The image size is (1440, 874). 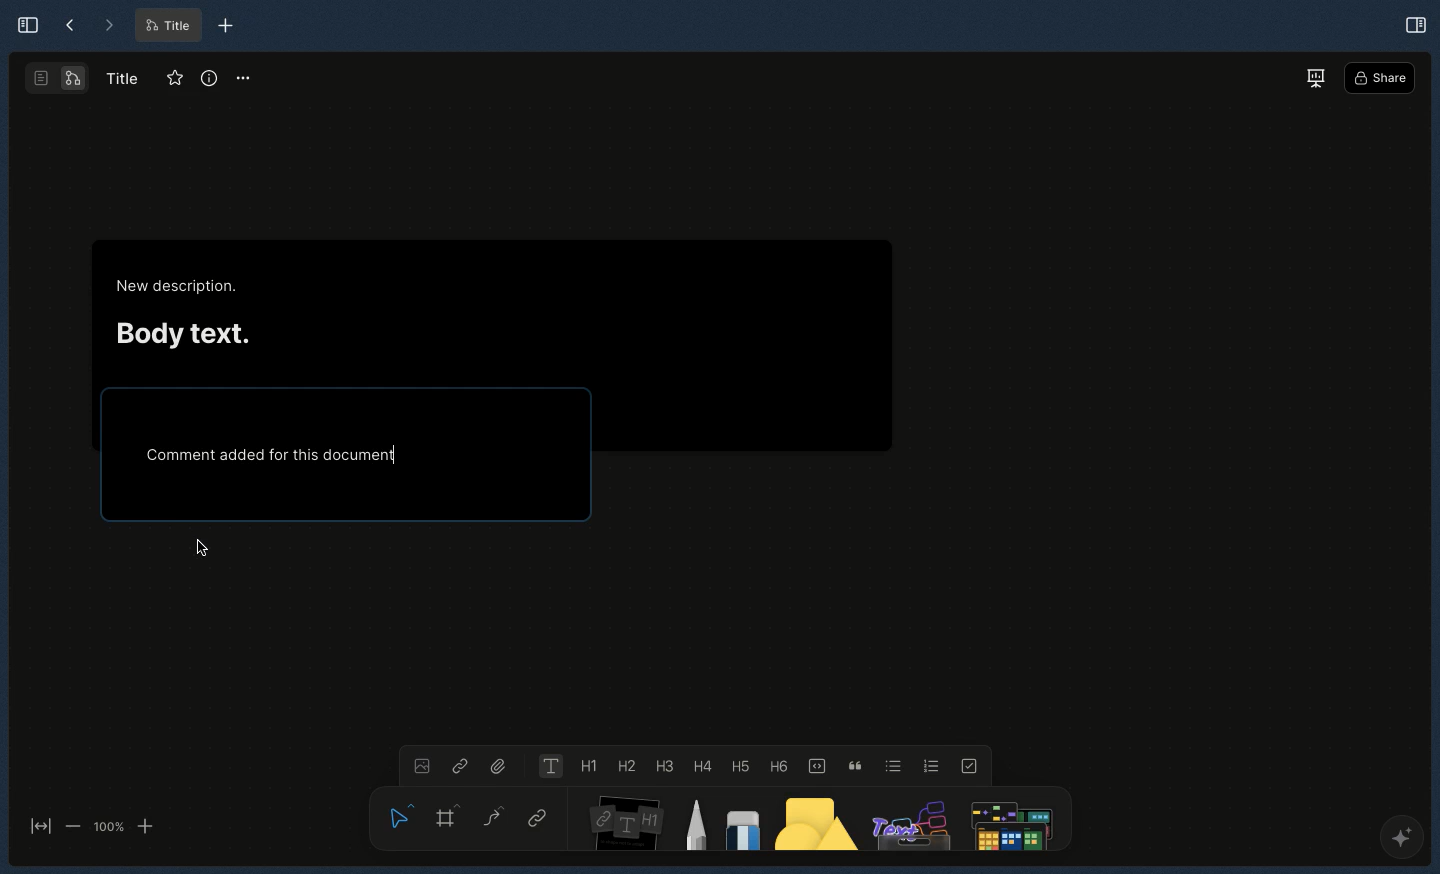 What do you see at coordinates (586, 767) in the screenshot?
I see `Heading 1` at bounding box center [586, 767].